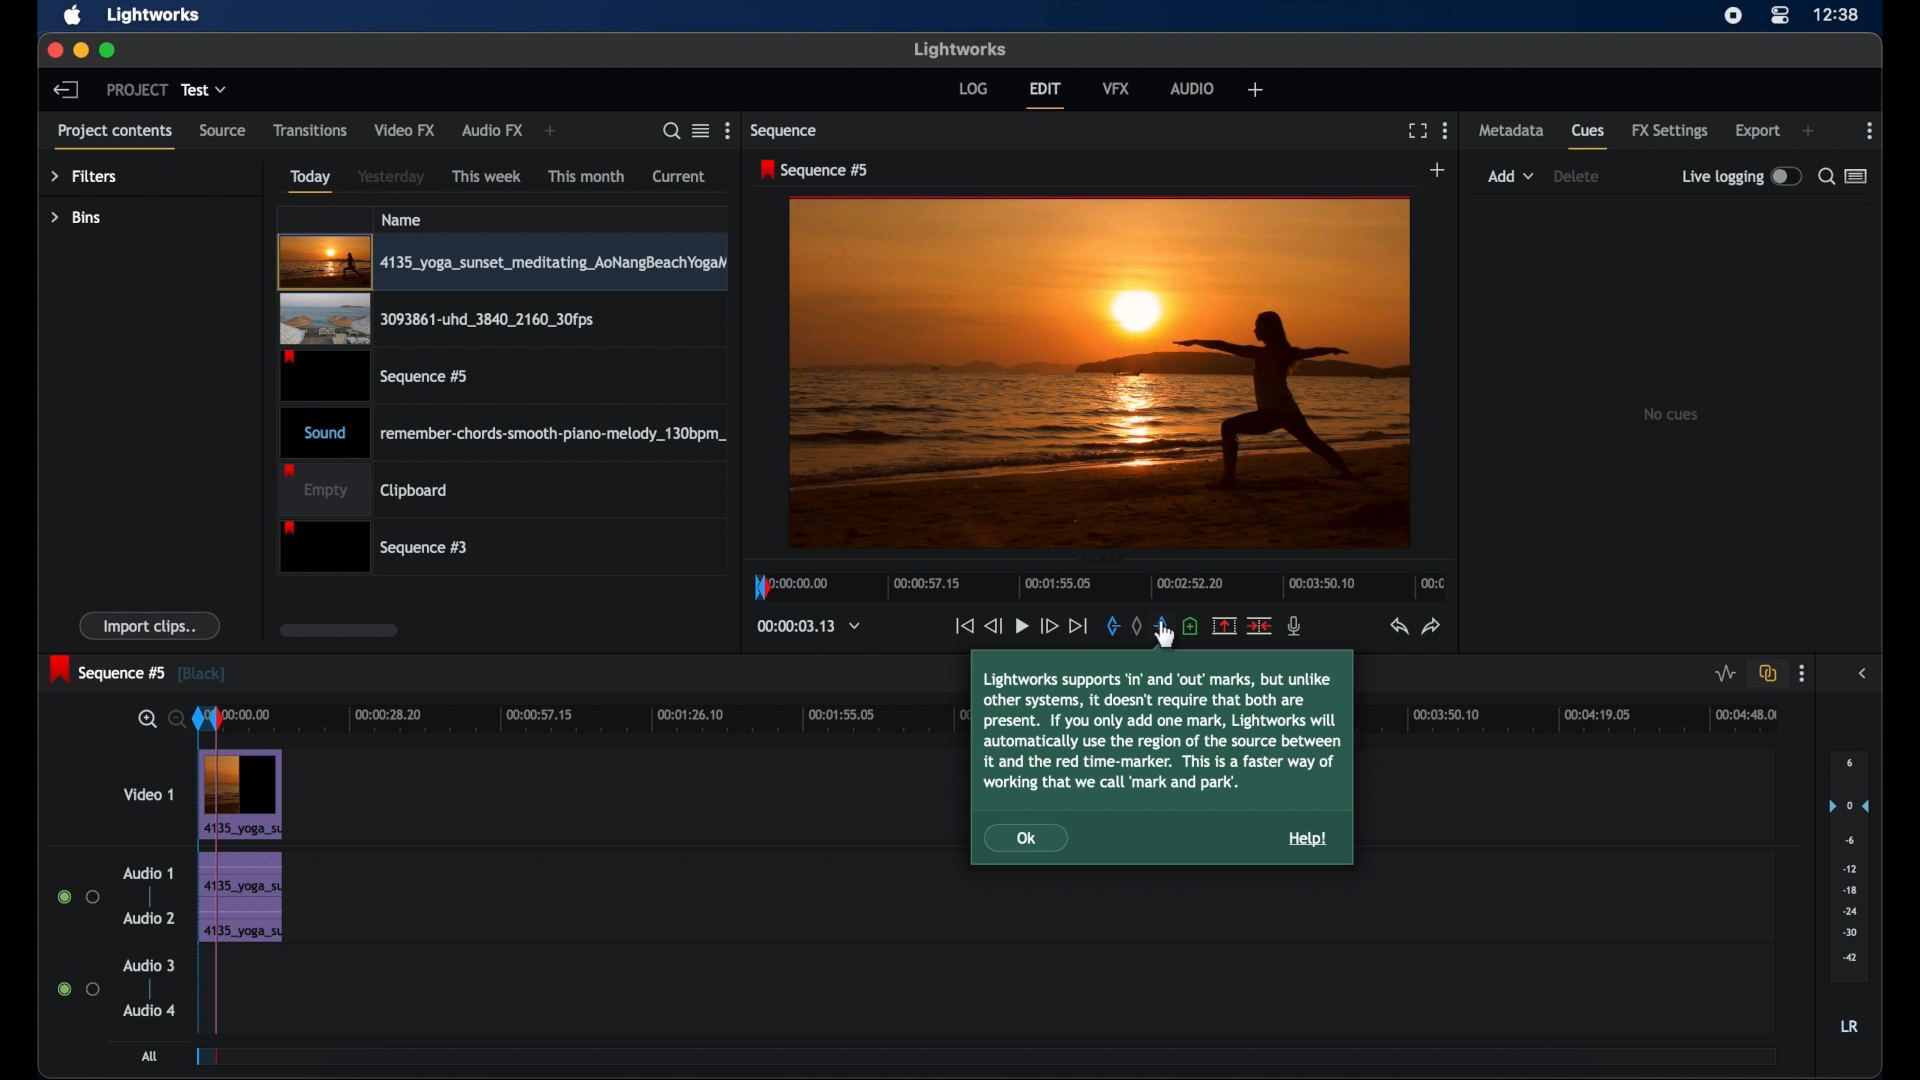  Describe the element at coordinates (242, 926) in the screenshot. I see `audio clip` at that location.